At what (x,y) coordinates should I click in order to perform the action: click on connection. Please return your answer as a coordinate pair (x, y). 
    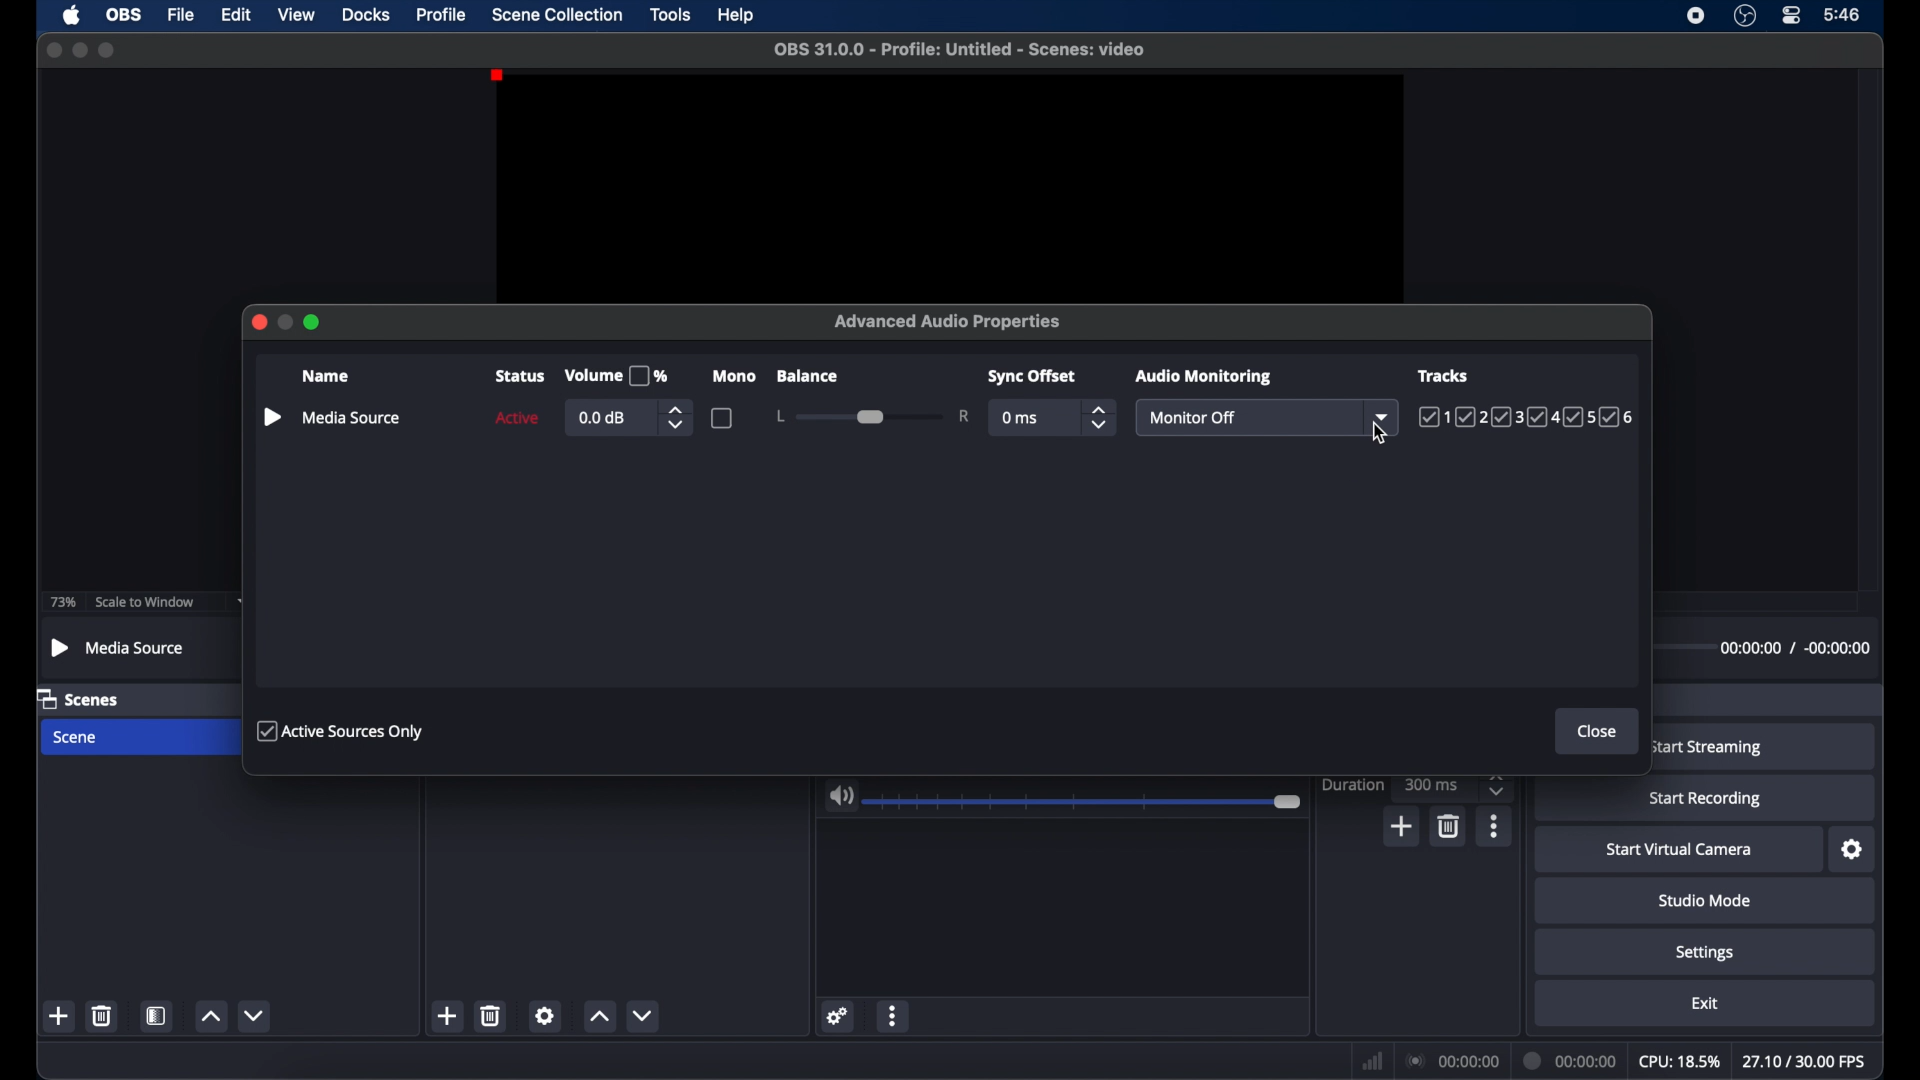
    Looking at the image, I should click on (1451, 1061).